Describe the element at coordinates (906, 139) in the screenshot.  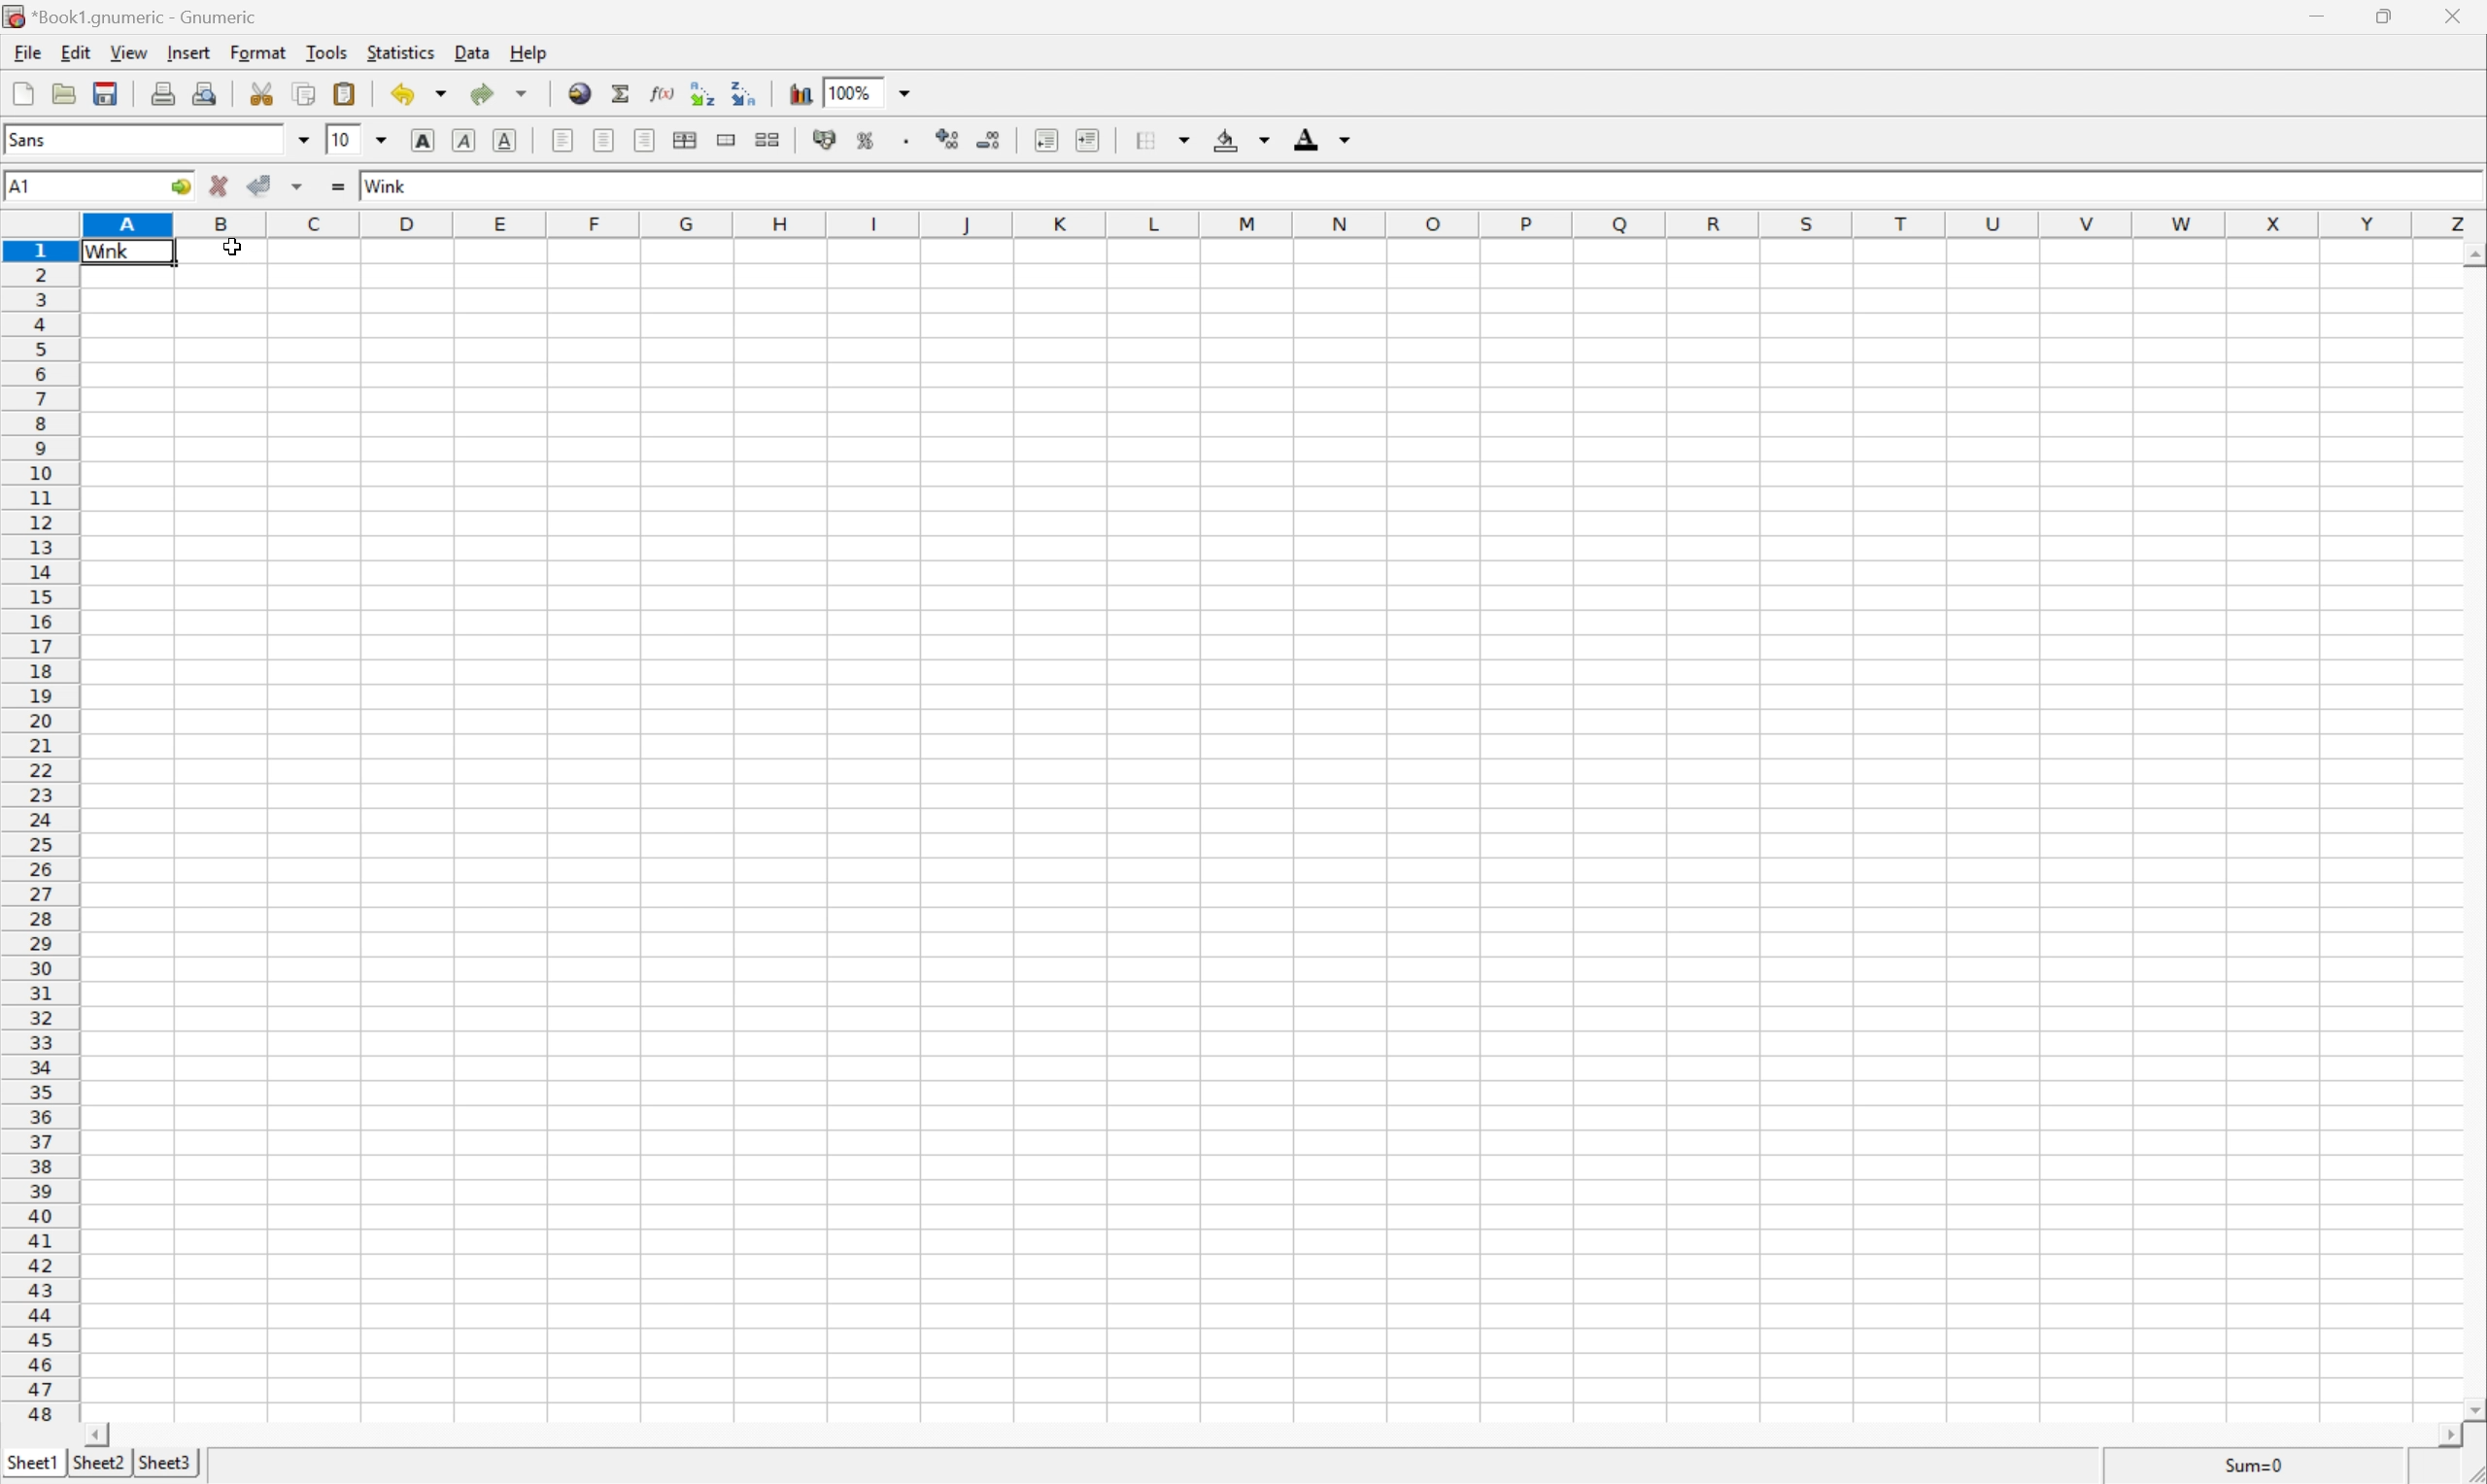
I see `Set the format of the selected cells to include a thousands separator` at that location.